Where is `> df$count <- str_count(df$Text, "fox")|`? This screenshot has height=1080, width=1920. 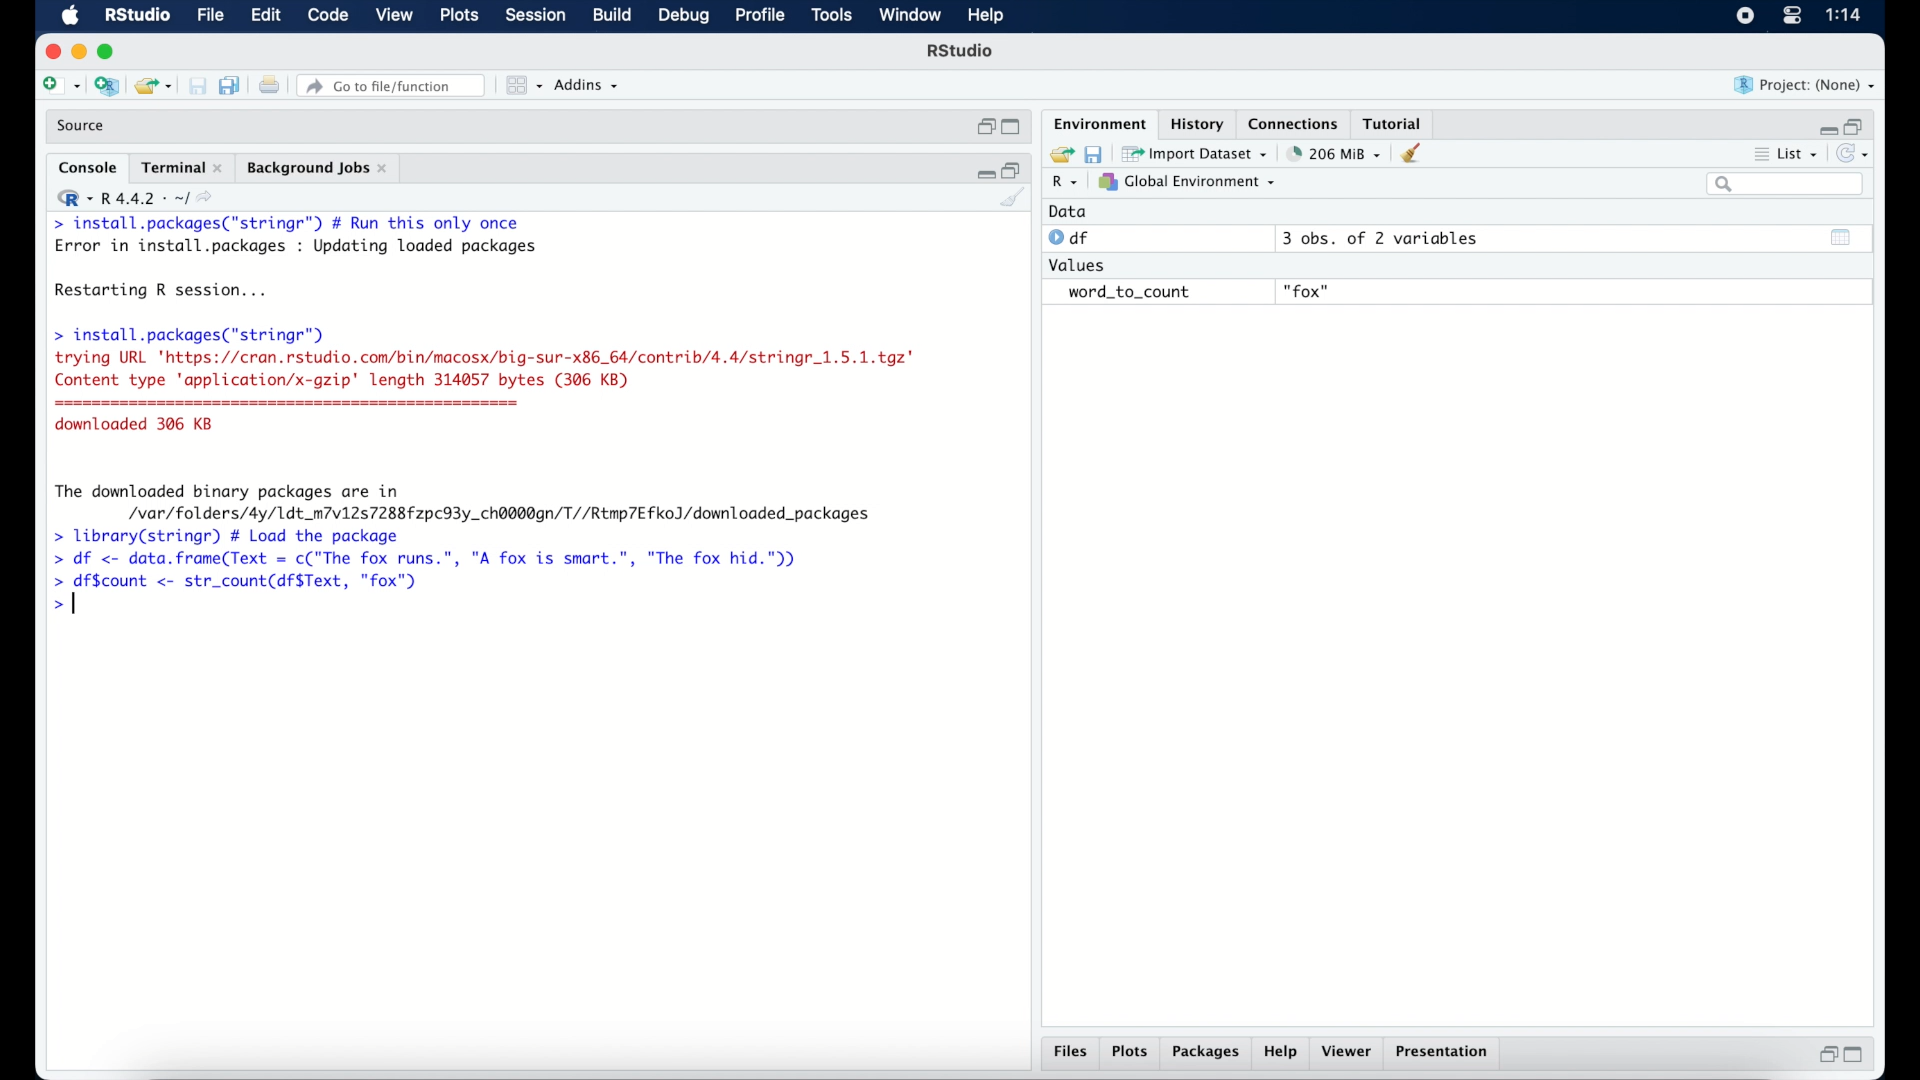 > df$count <- str_count(df$Text, "fox")| is located at coordinates (242, 582).